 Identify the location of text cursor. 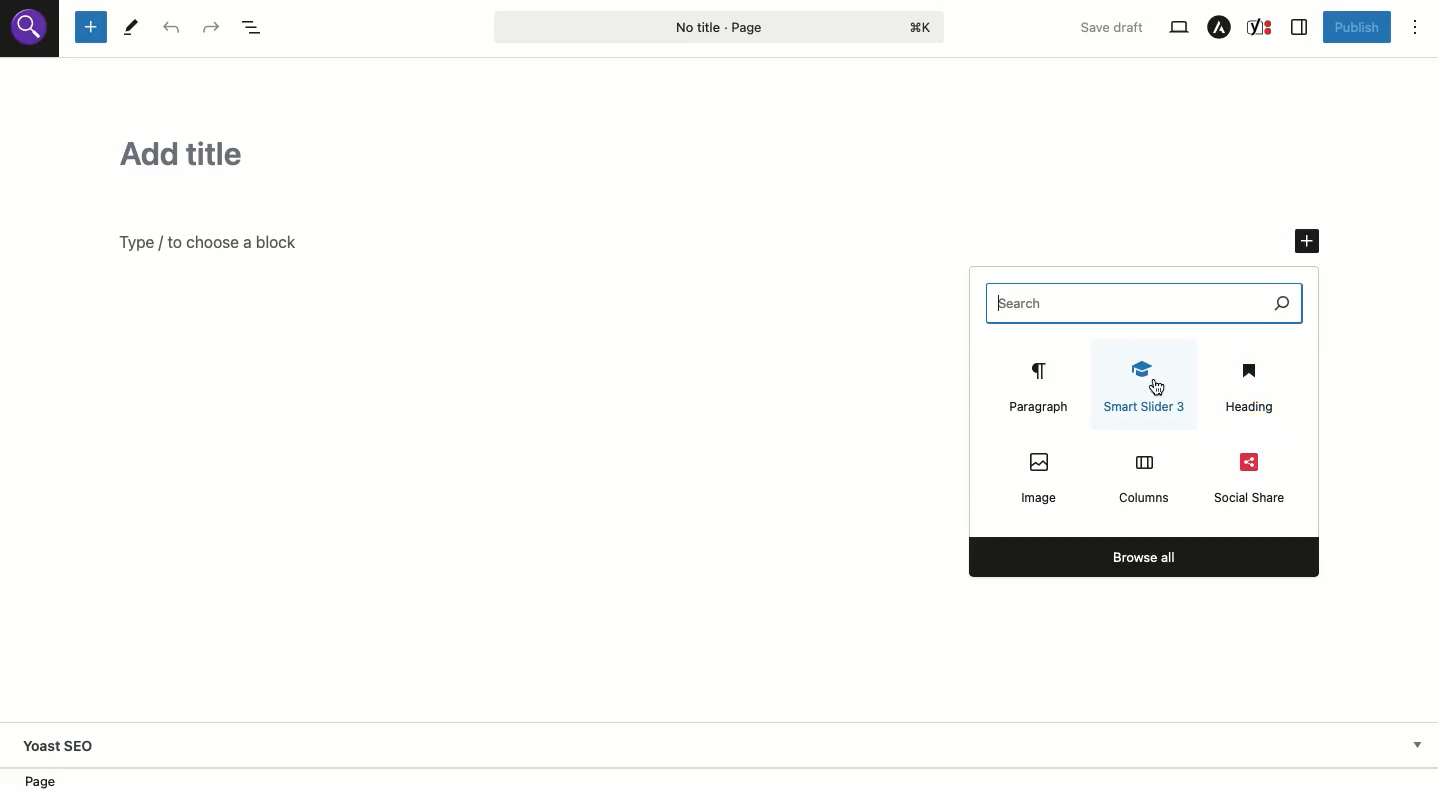
(1005, 304).